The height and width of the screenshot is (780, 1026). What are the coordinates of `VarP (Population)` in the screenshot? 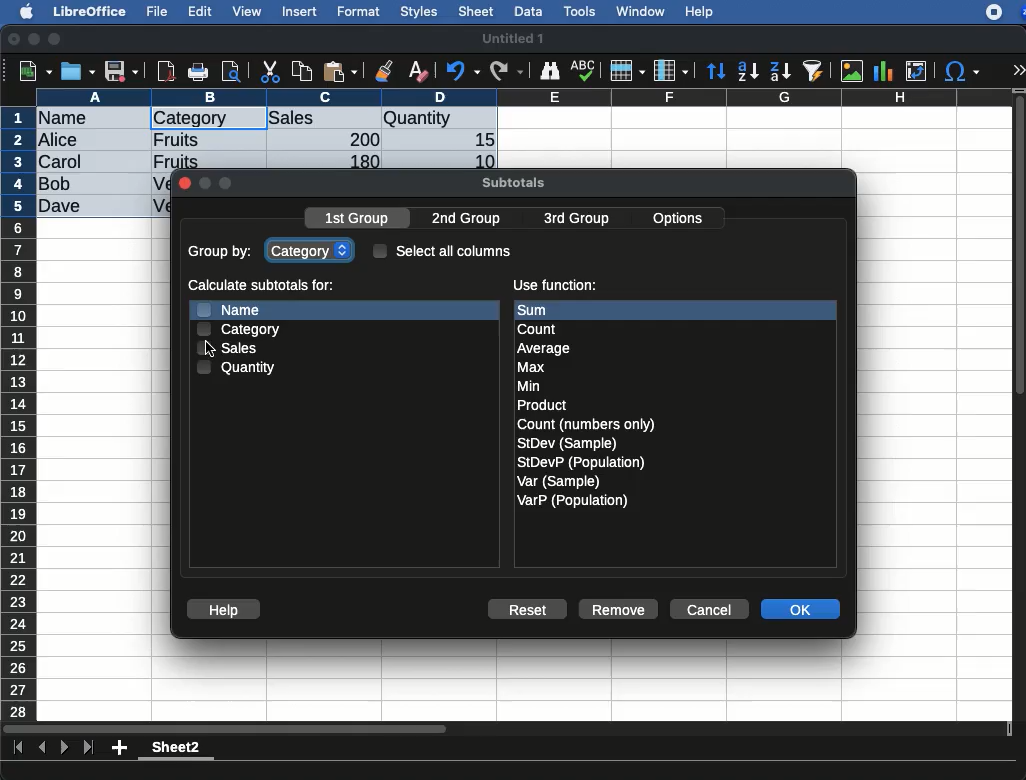 It's located at (572, 501).